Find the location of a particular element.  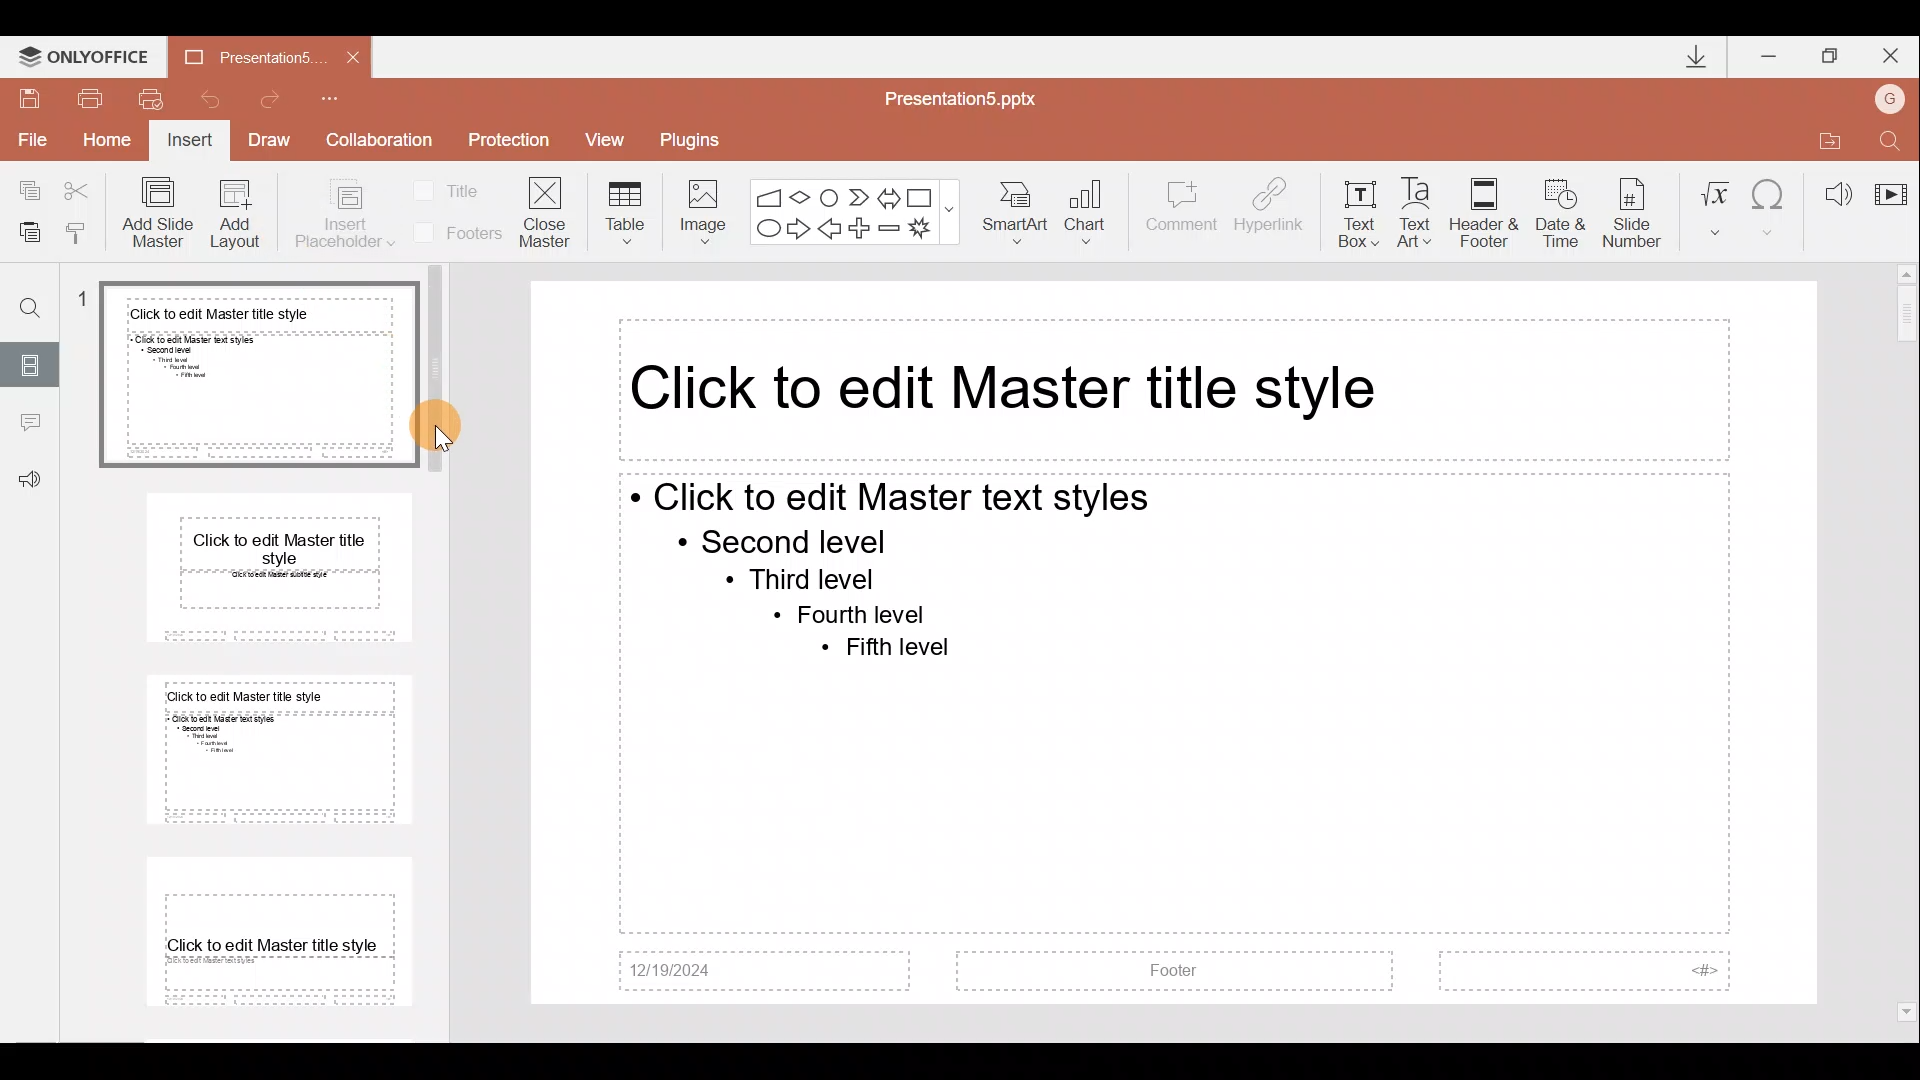

Rectangle is located at coordinates (922, 195).